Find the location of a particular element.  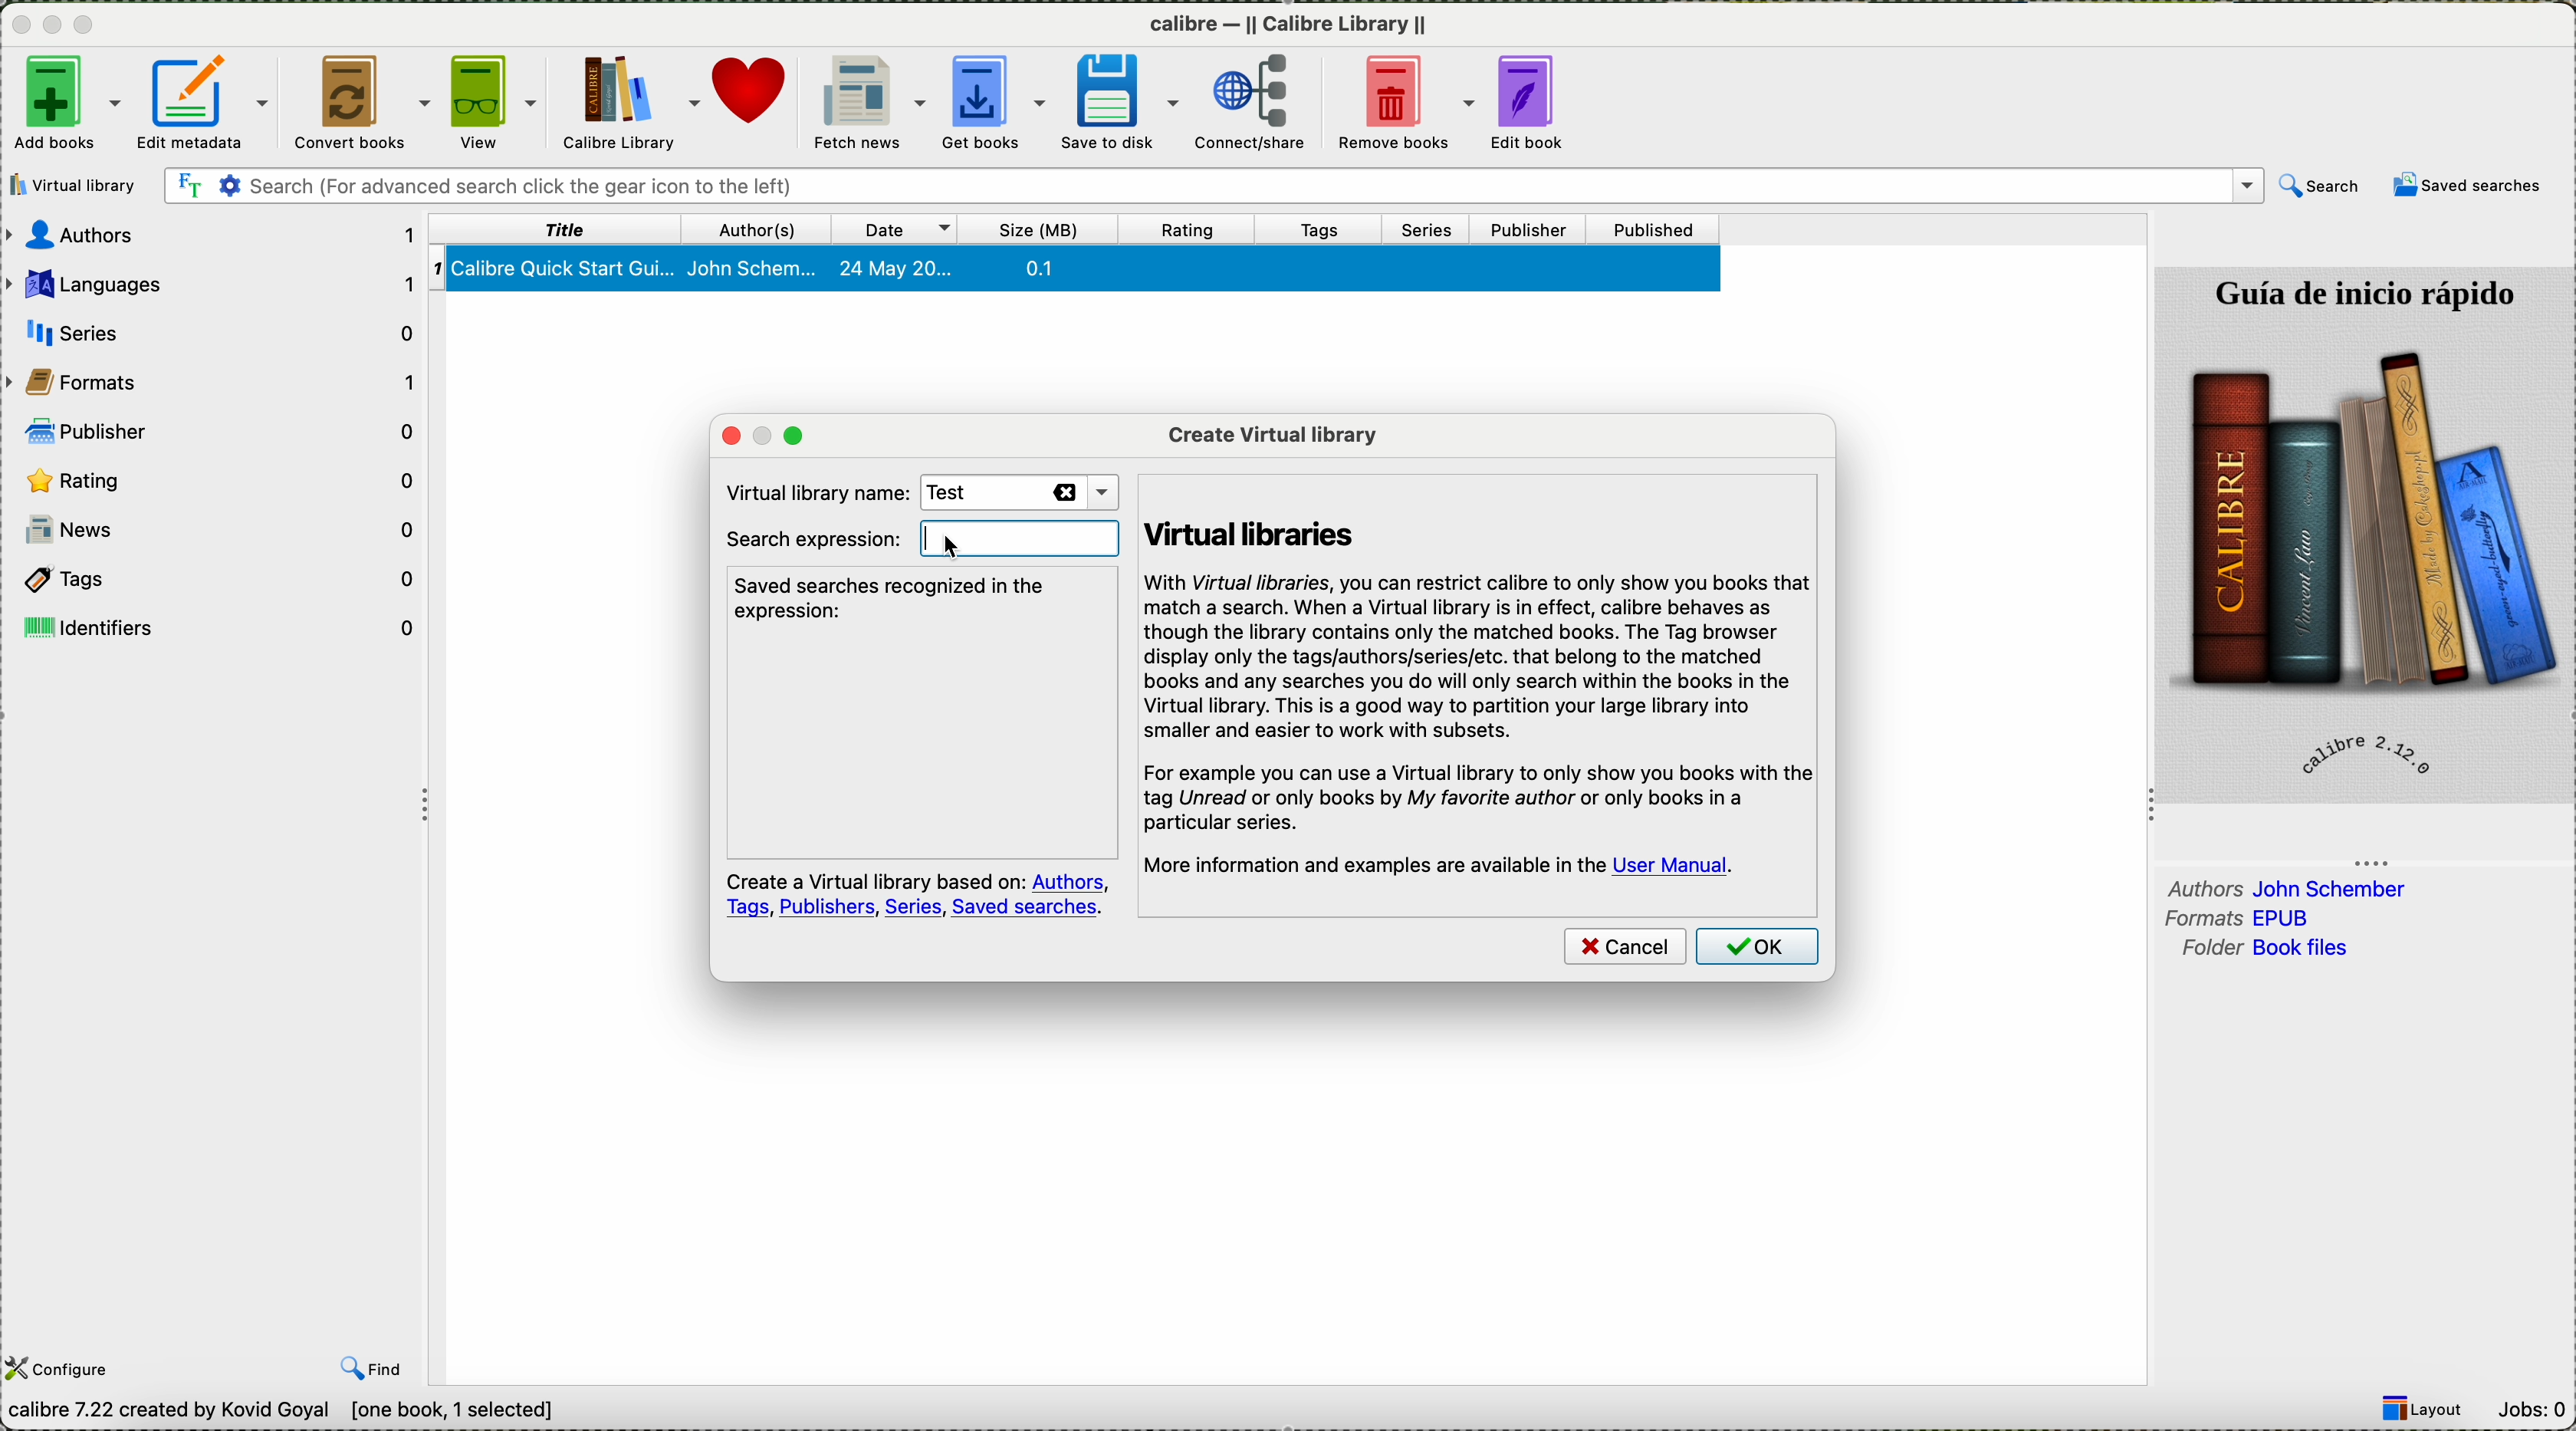

save to disk is located at coordinates (1128, 101).